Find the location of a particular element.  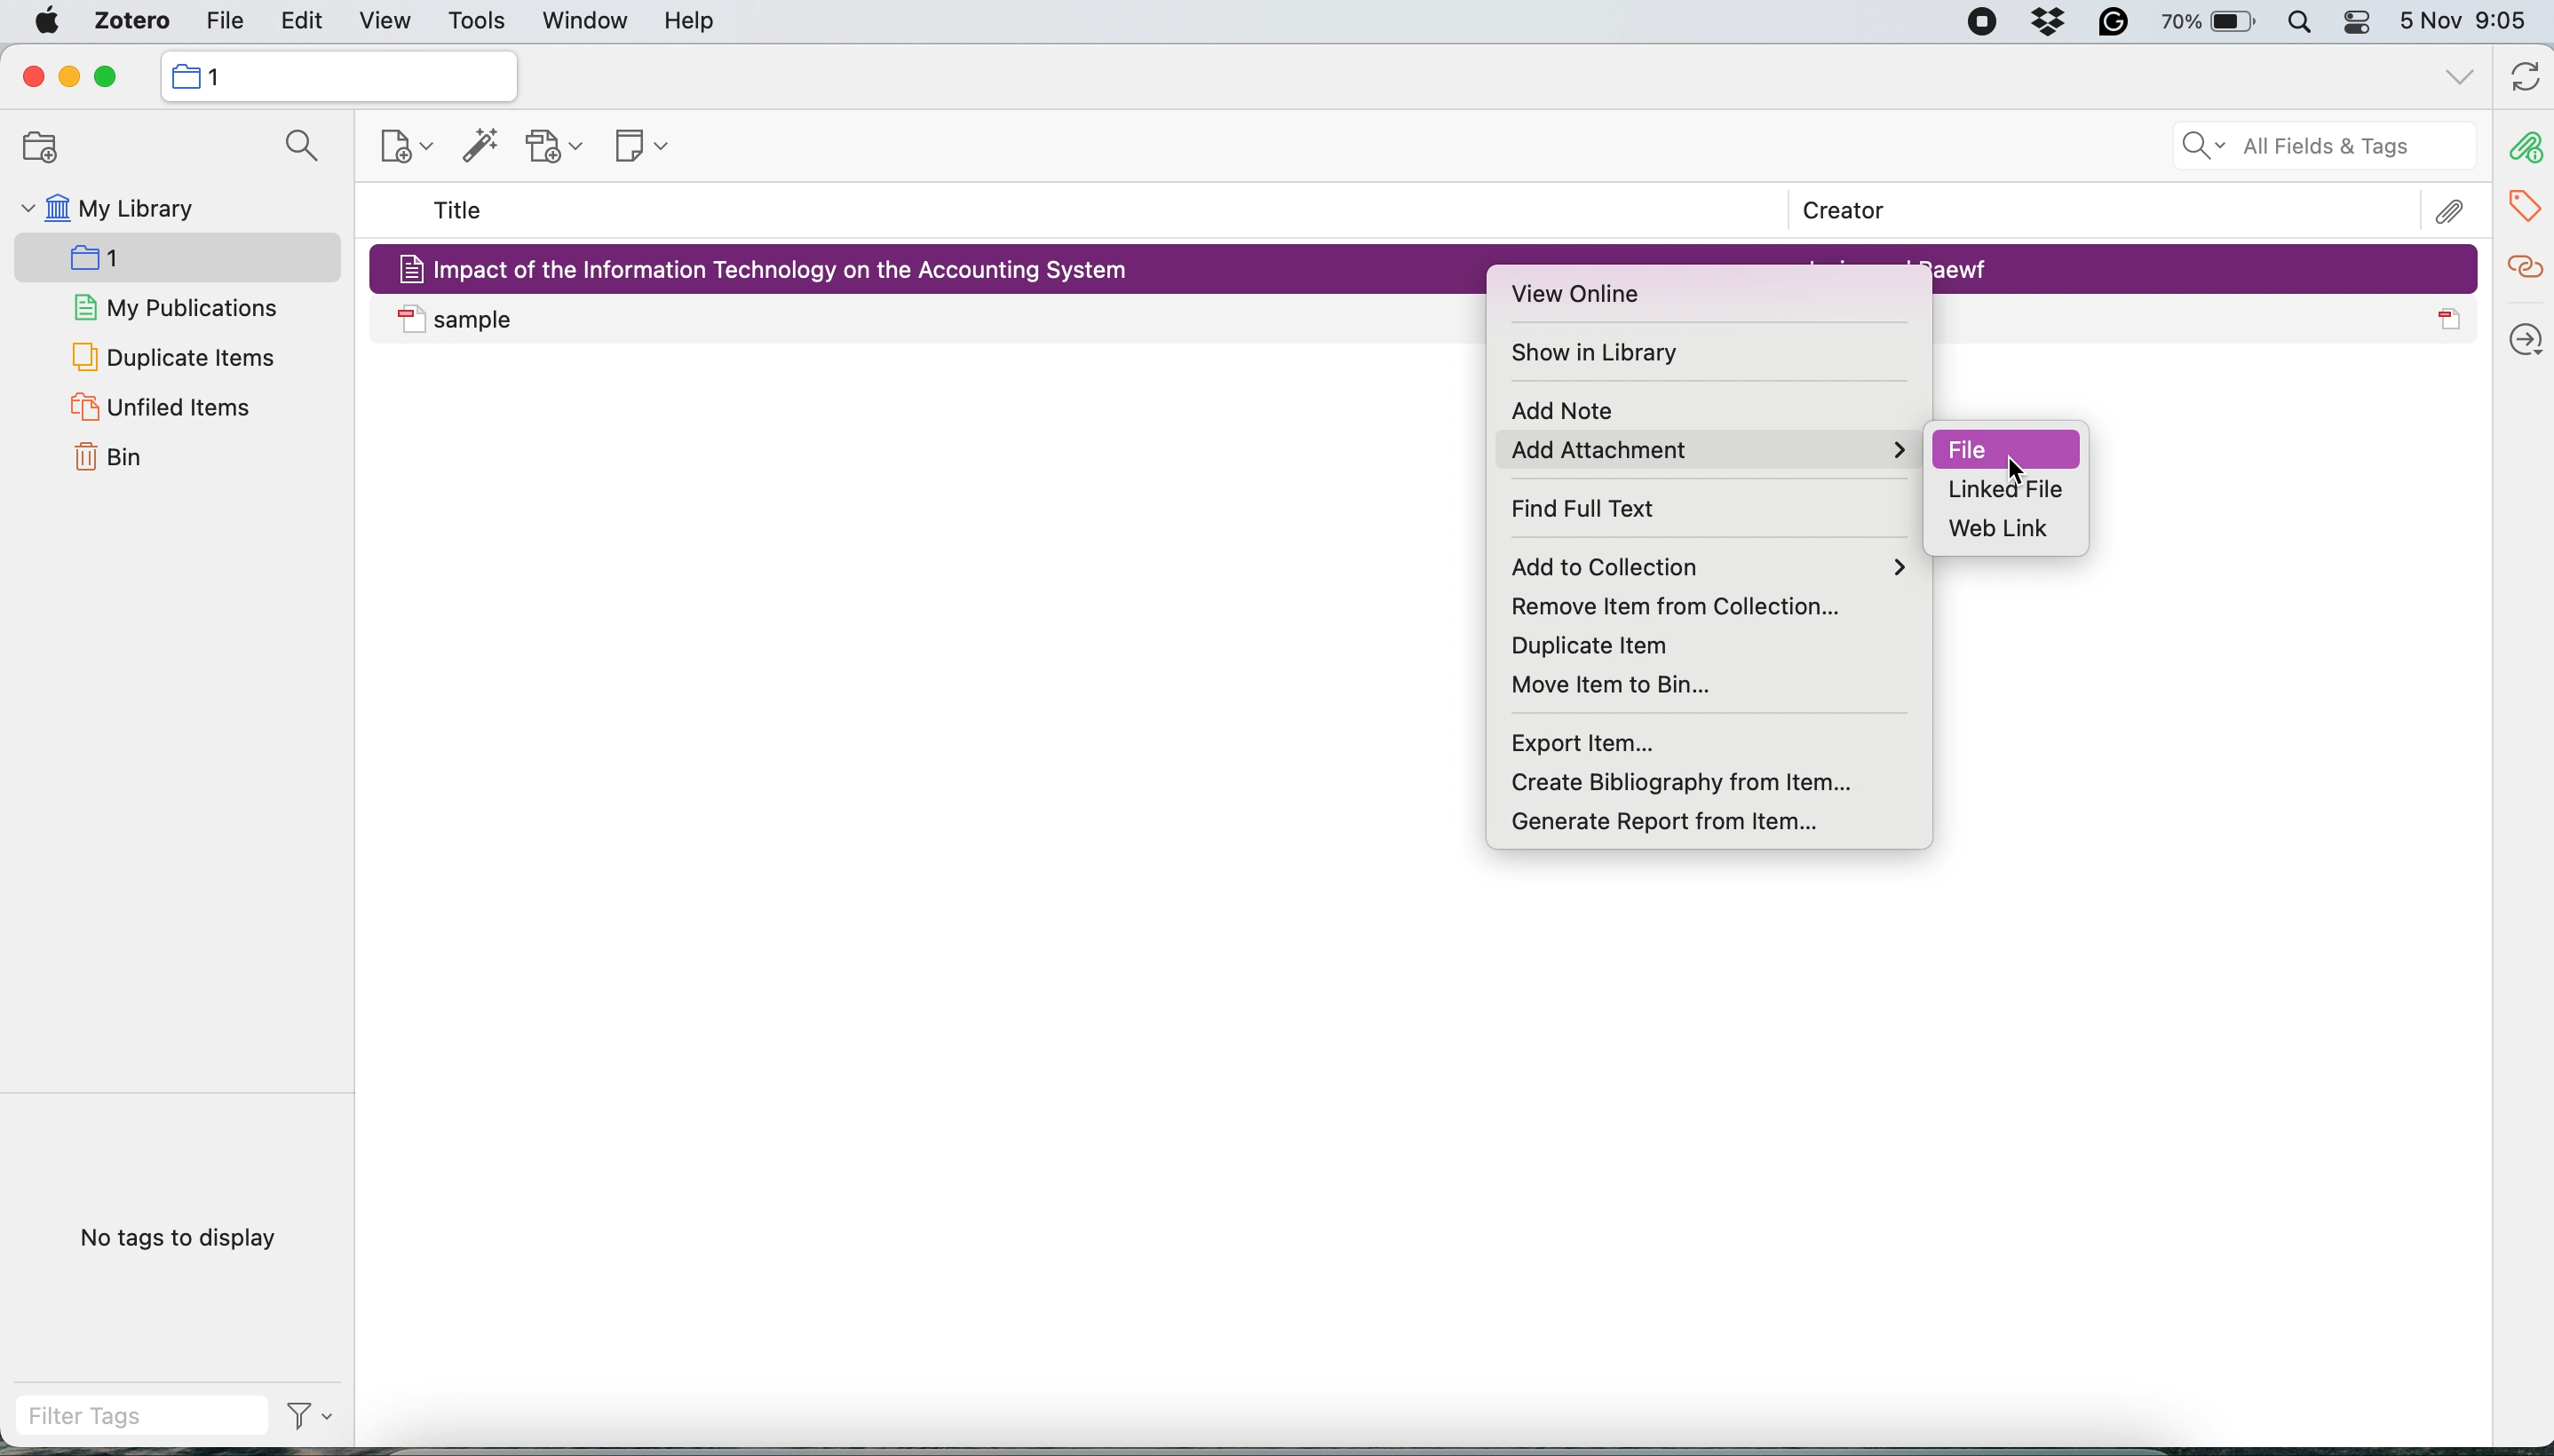

view online is located at coordinates (1586, 296).